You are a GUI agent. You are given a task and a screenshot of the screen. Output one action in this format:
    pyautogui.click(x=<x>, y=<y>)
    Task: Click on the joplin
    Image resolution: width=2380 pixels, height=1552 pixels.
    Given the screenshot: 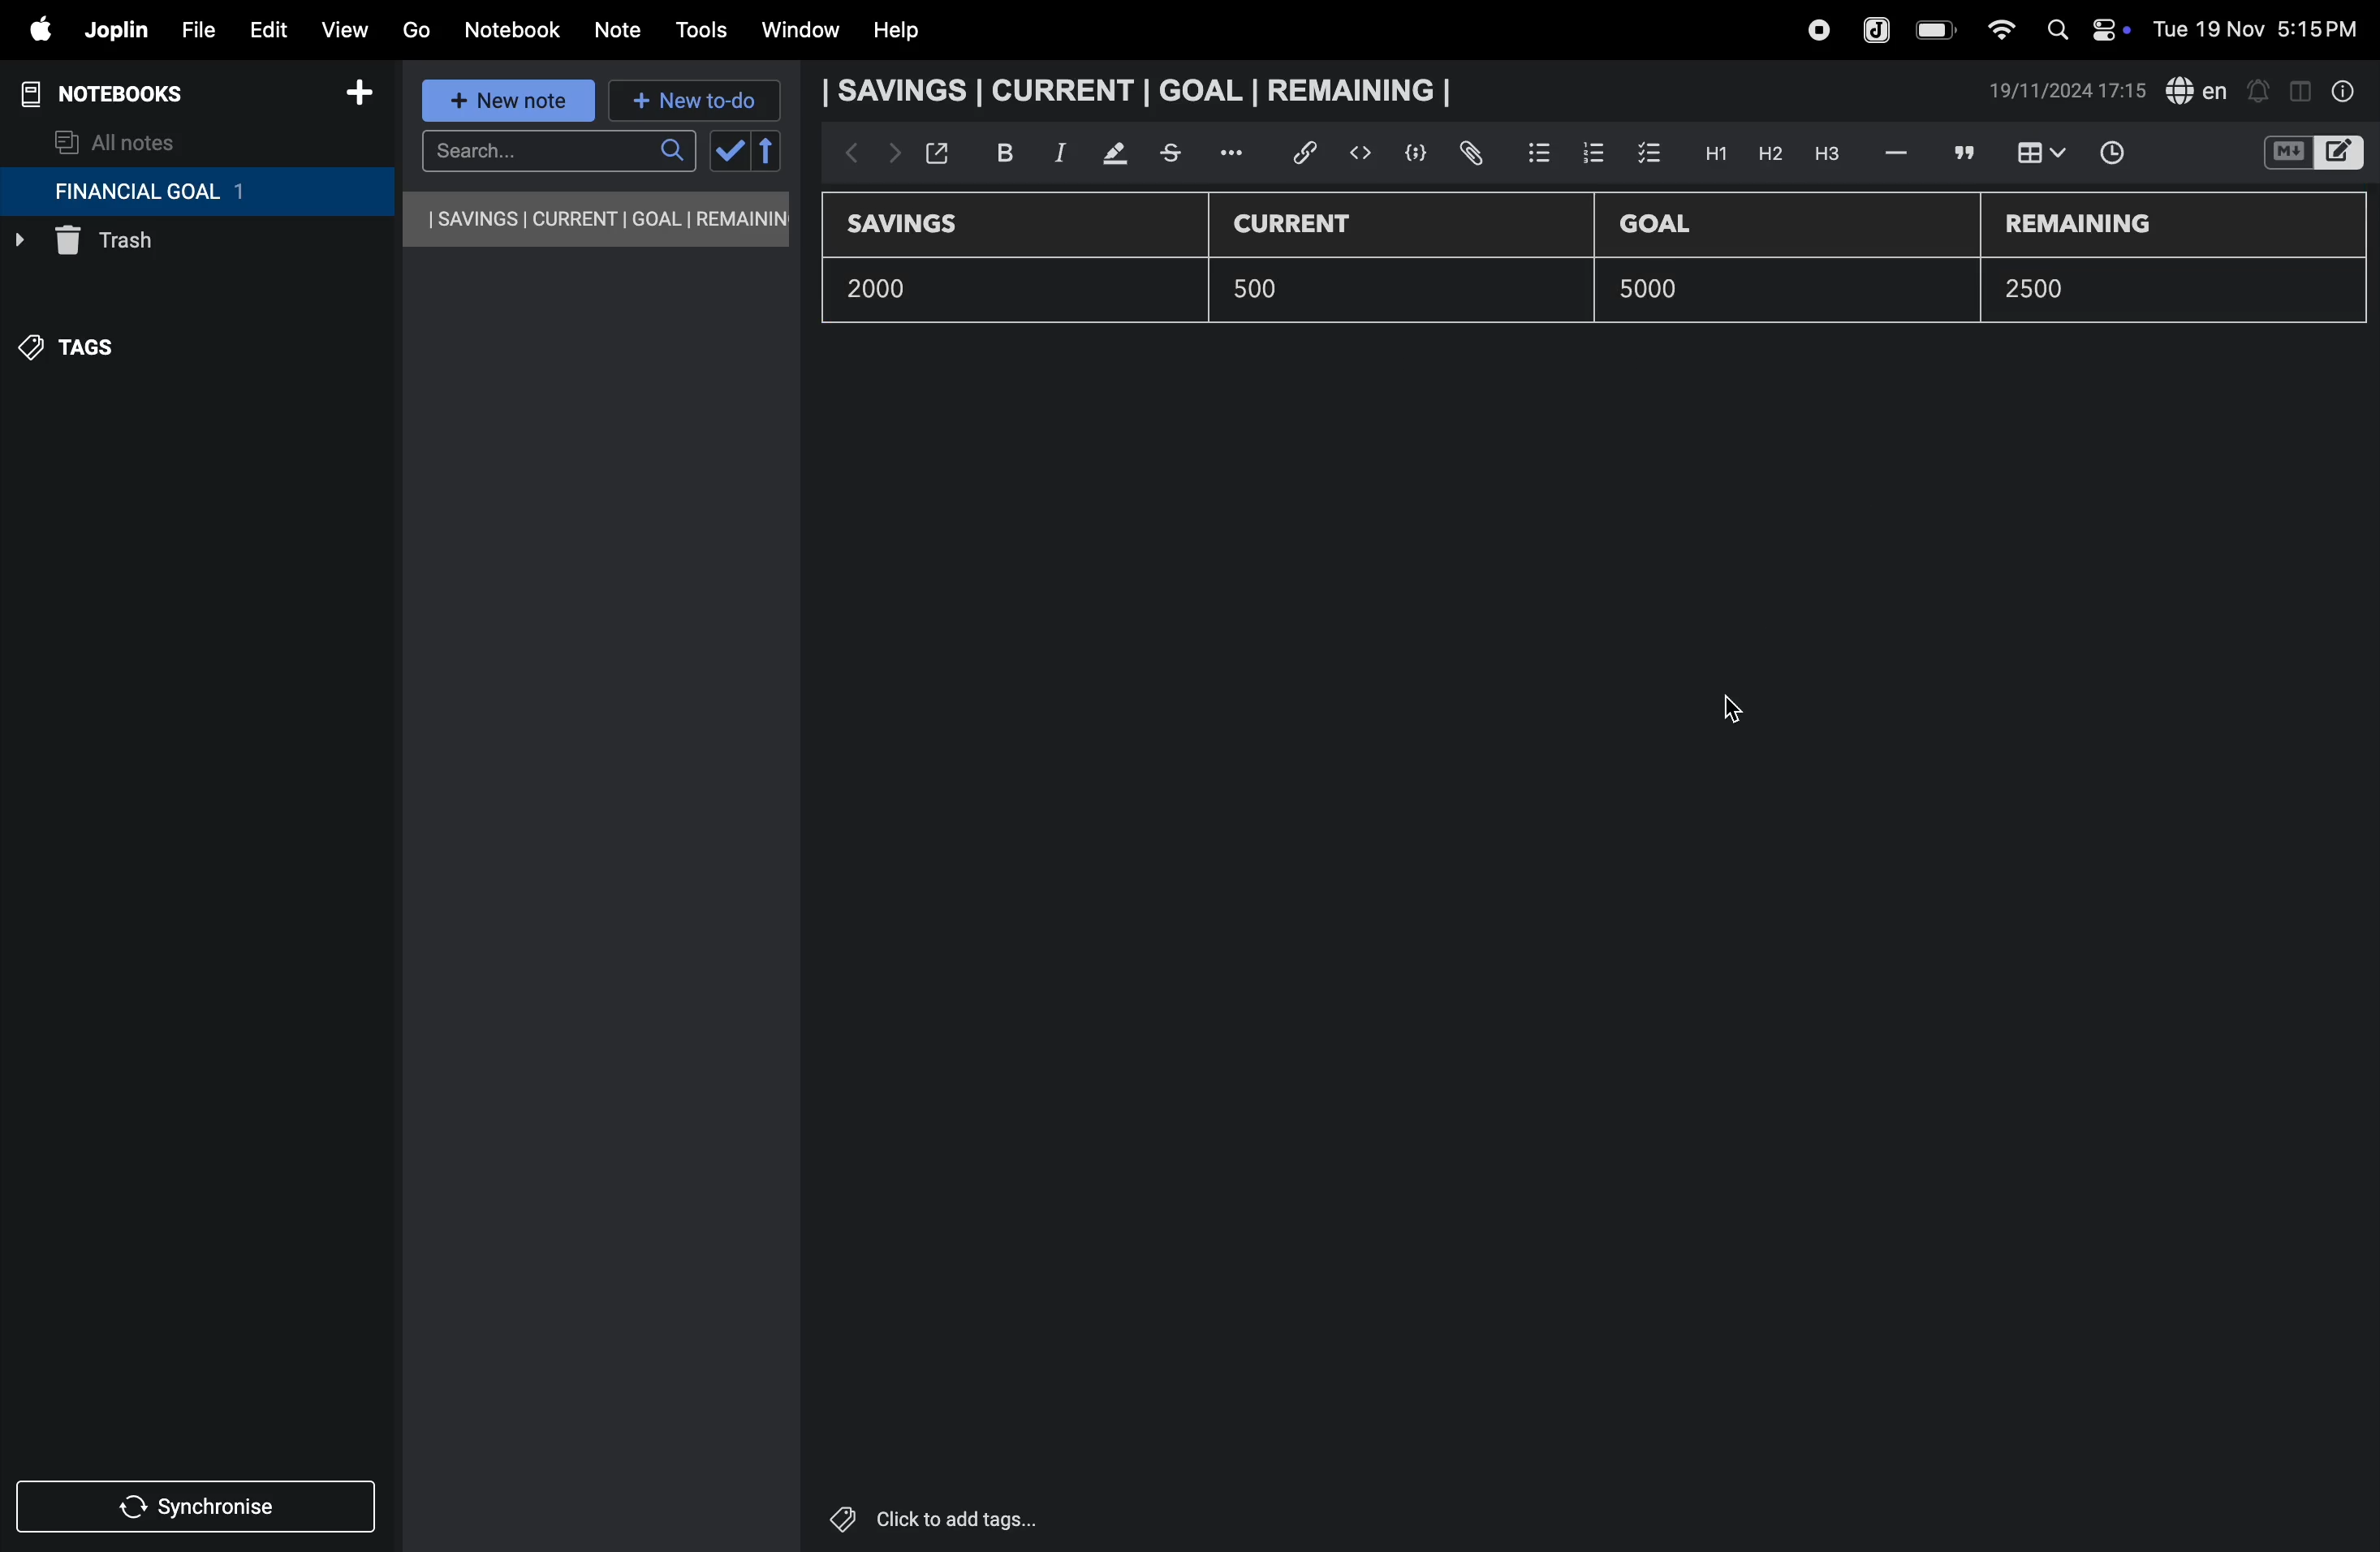 What is the action you would take?
    pyautogui.click(x=1878, y=28)
    